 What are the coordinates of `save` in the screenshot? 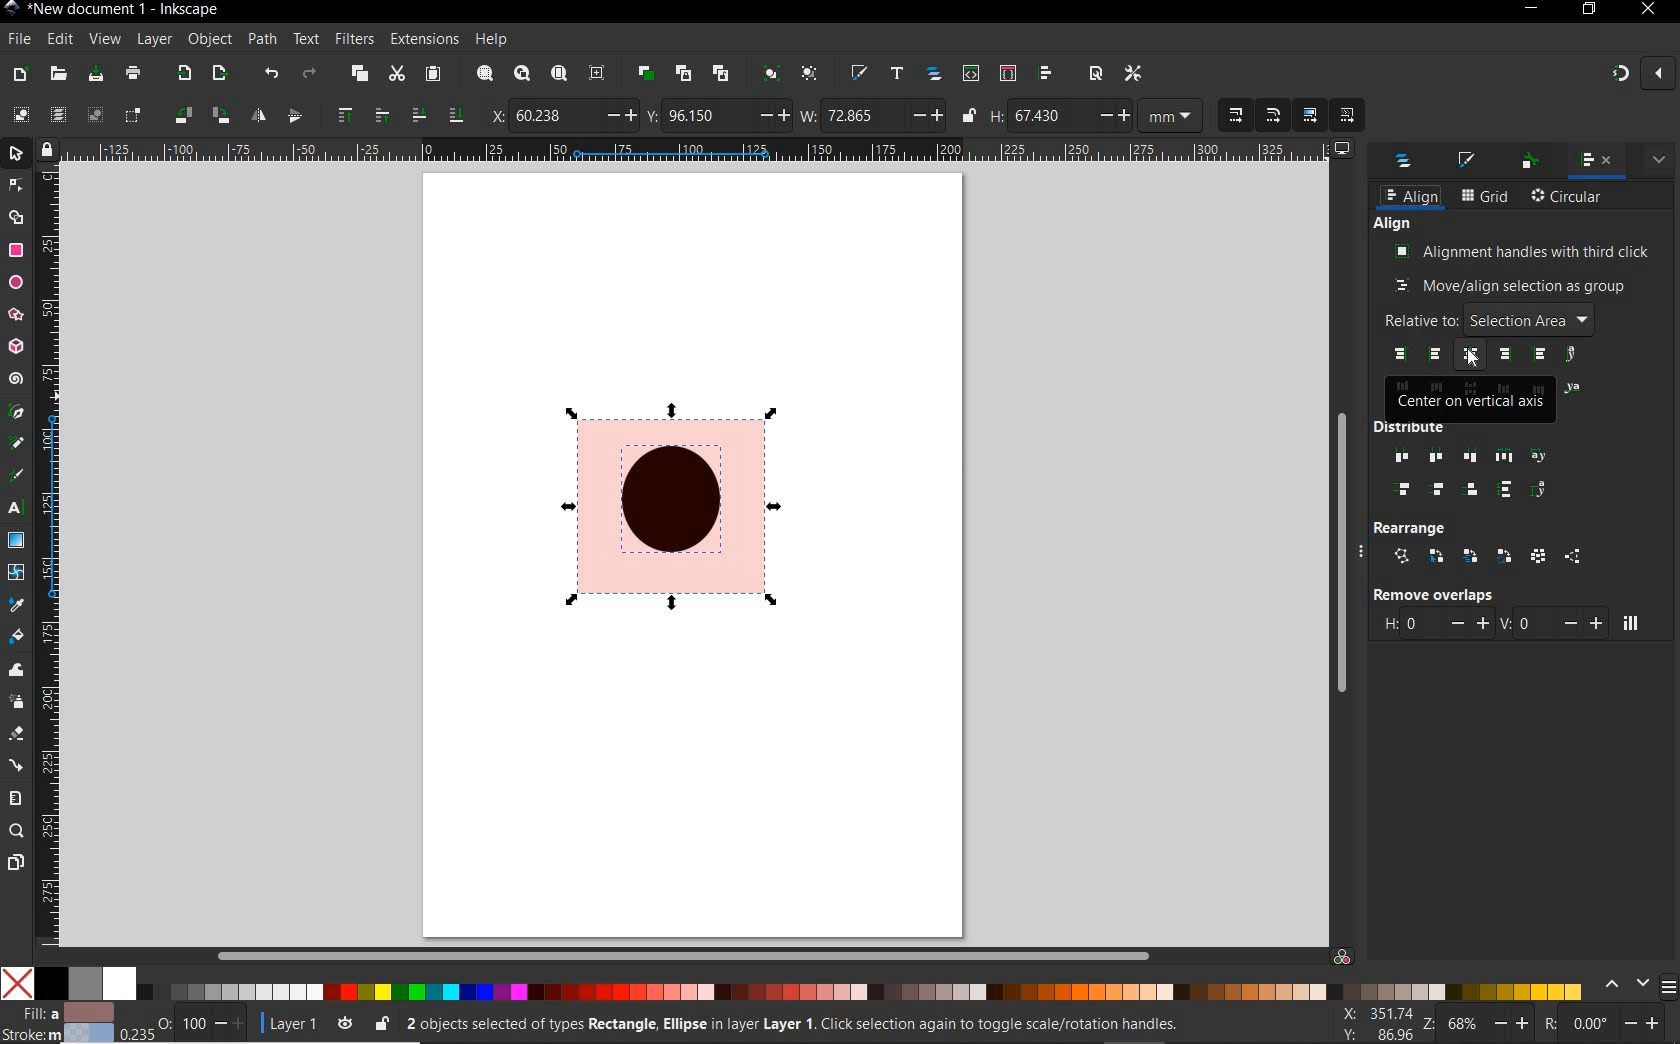 It's located at (96, 73).